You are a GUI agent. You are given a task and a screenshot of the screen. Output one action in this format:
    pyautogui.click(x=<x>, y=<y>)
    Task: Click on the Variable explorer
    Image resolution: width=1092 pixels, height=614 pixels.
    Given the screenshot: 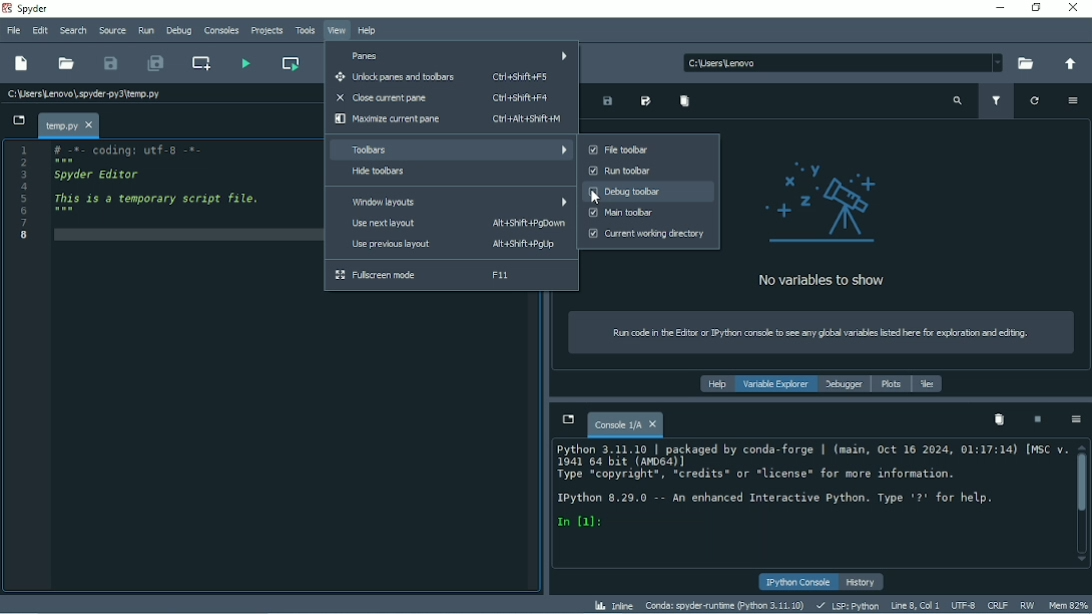 What is the action you would take?
    pyautogui.click(x=777, y=385)
    